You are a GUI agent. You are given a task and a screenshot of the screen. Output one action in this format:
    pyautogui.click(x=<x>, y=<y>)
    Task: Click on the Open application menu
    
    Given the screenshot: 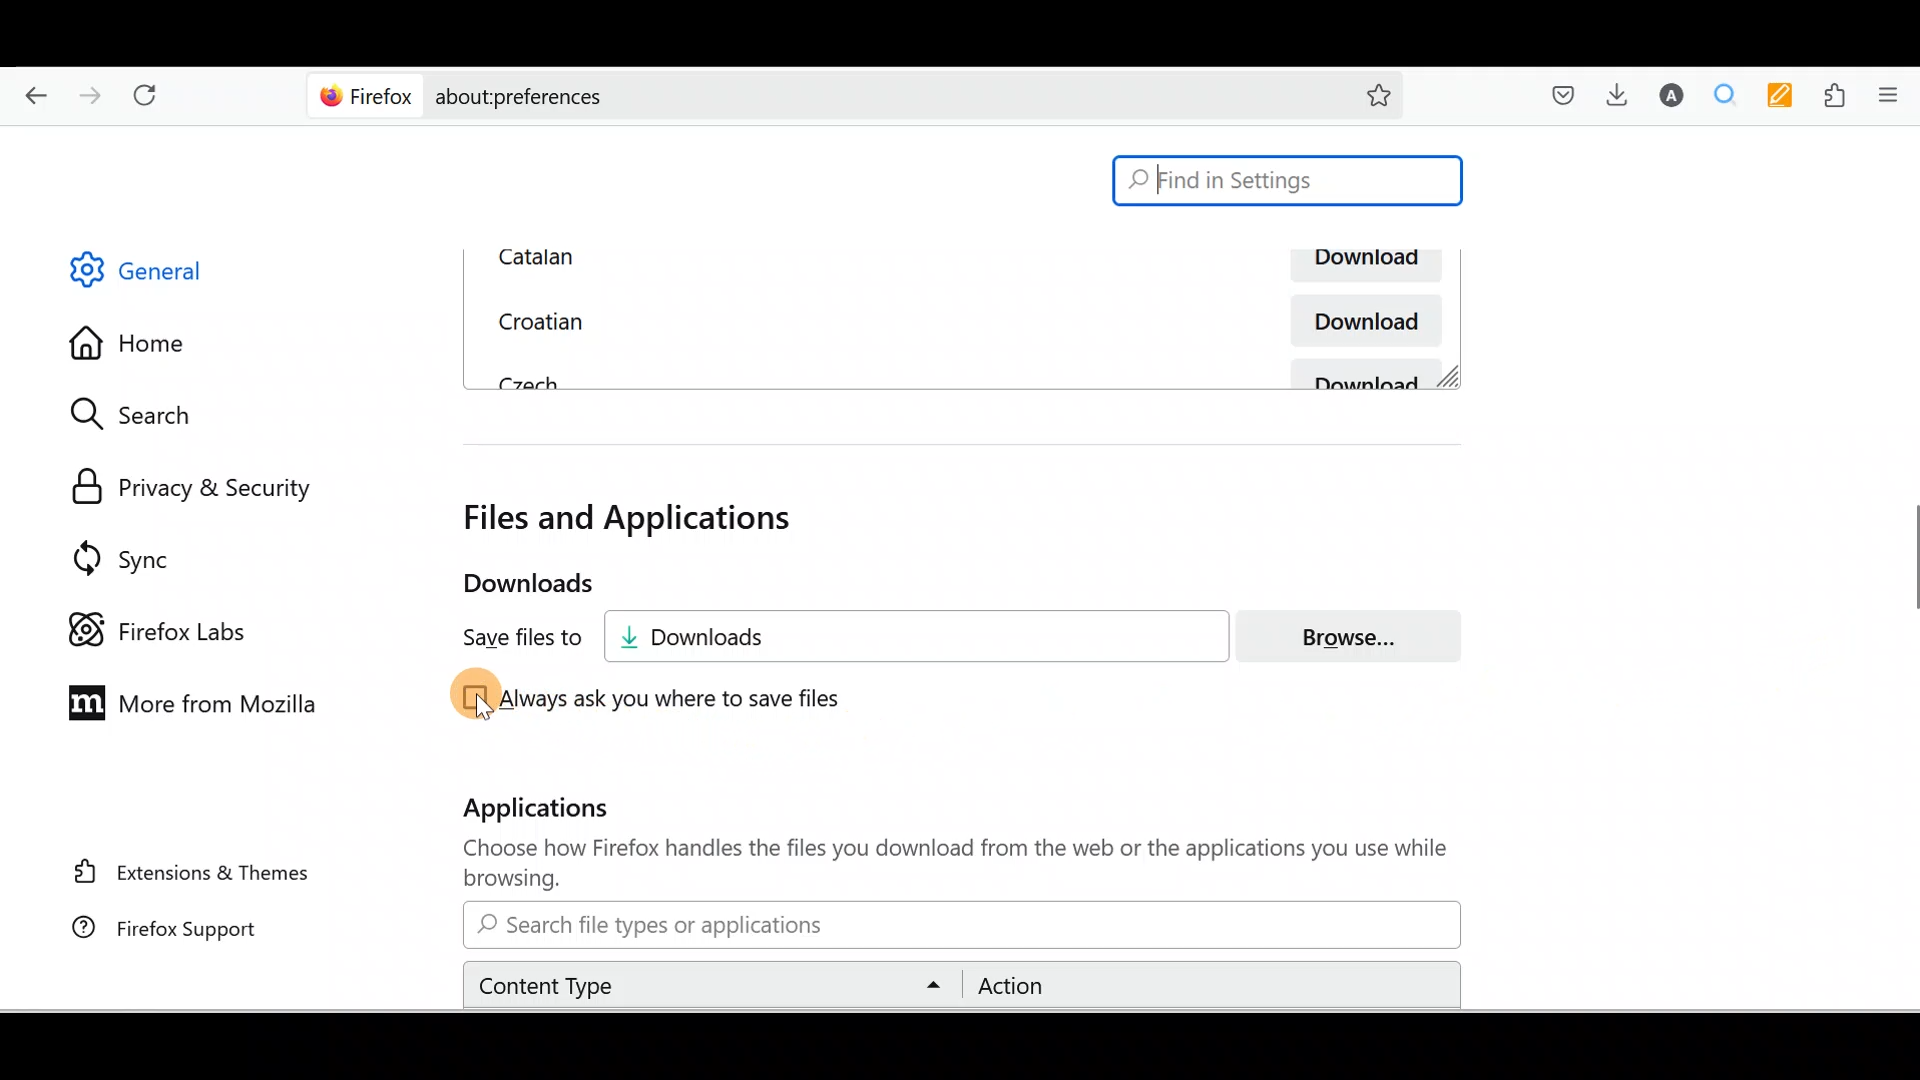 What is the action you would take?
    pyautogui.click(x=1894, y=95)
    